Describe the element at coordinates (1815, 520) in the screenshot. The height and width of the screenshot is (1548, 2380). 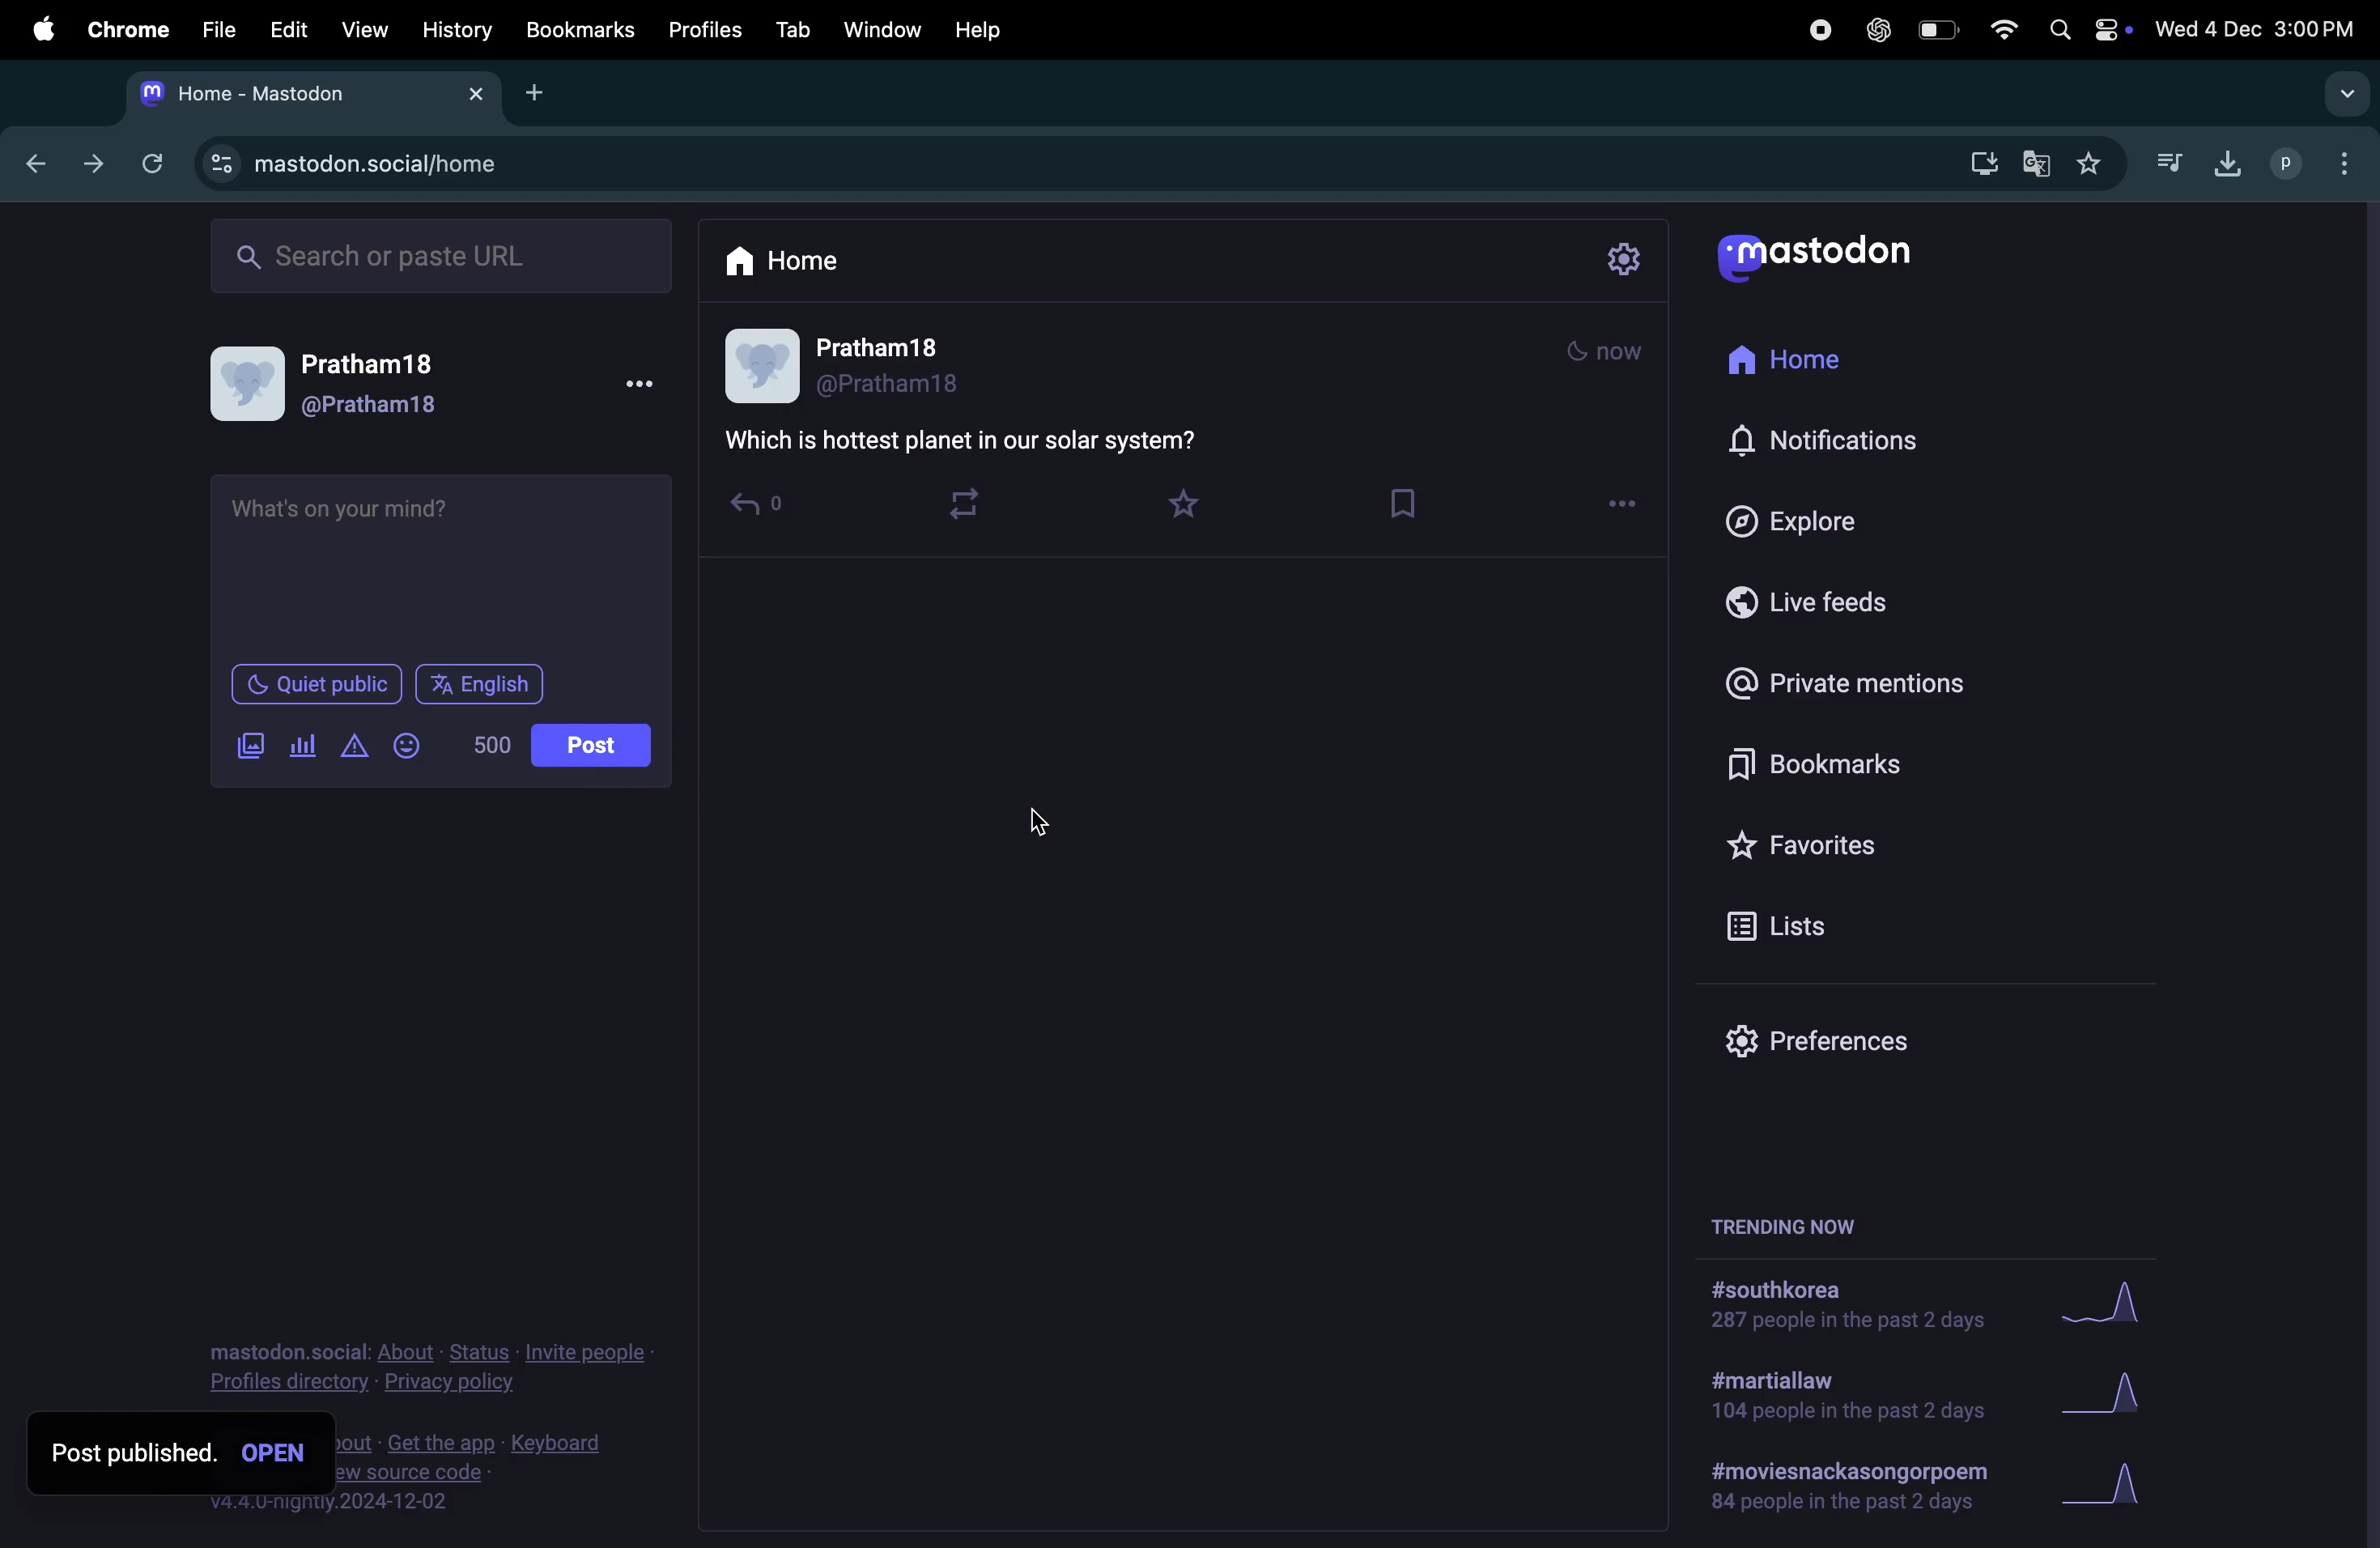
I see `Explore` at that location.